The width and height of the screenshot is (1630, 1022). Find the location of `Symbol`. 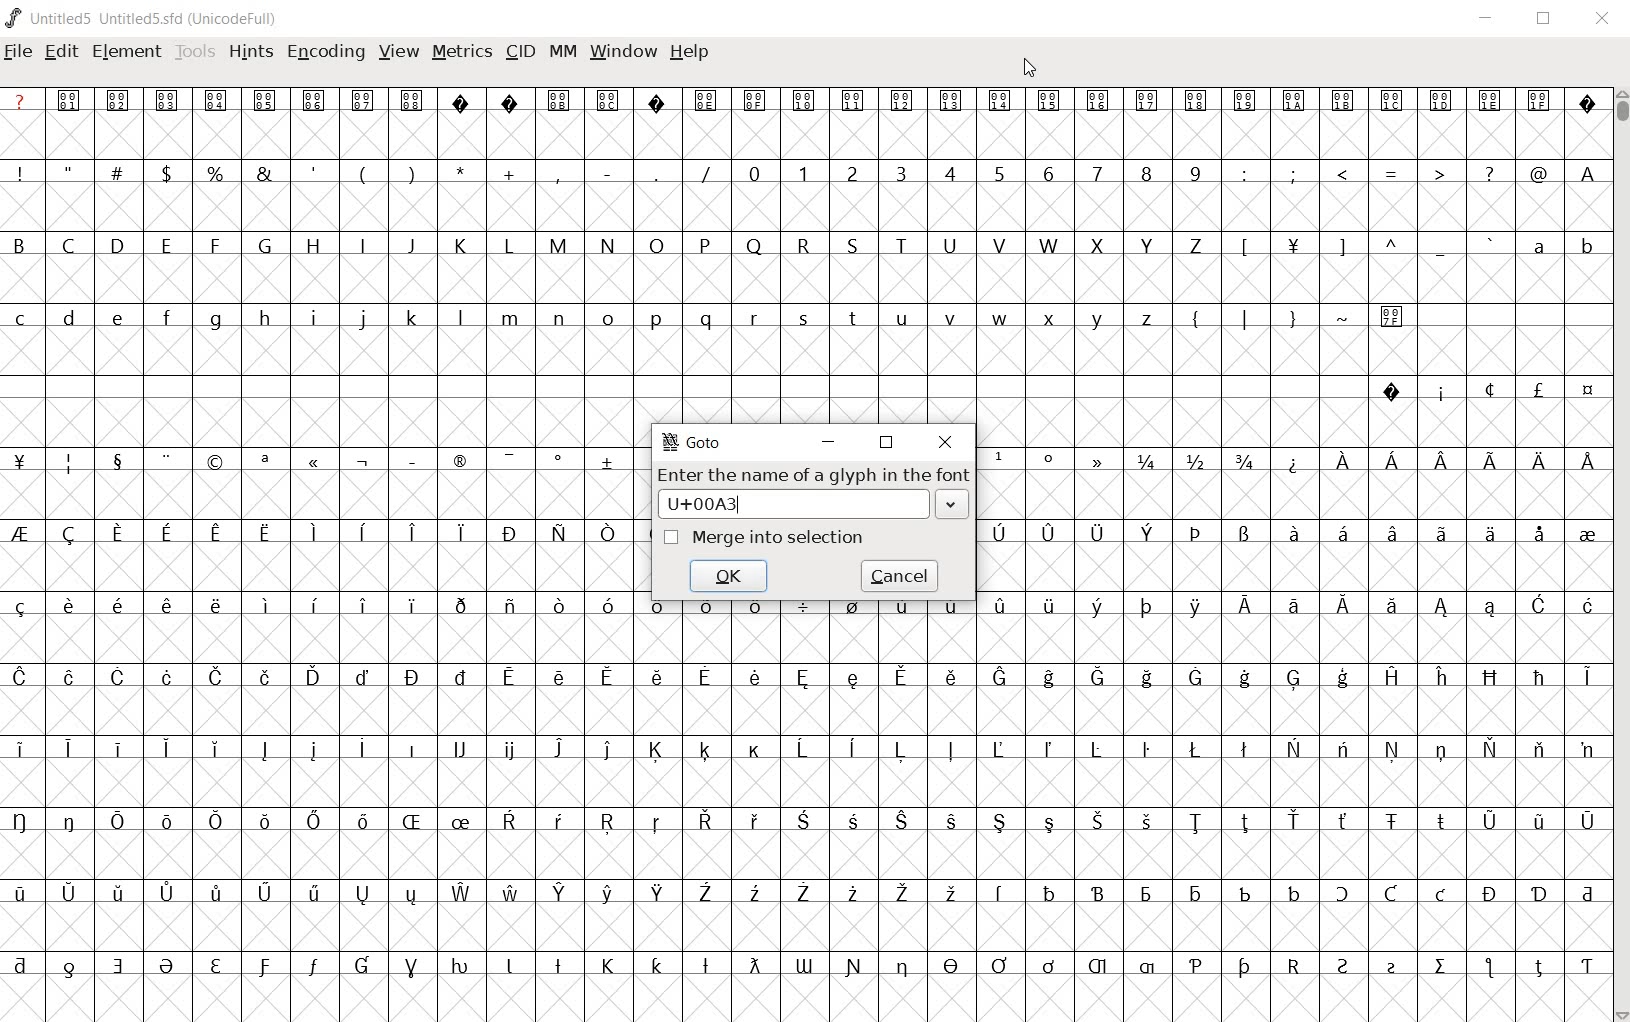

Symbol is located at coordinates (216, 101).